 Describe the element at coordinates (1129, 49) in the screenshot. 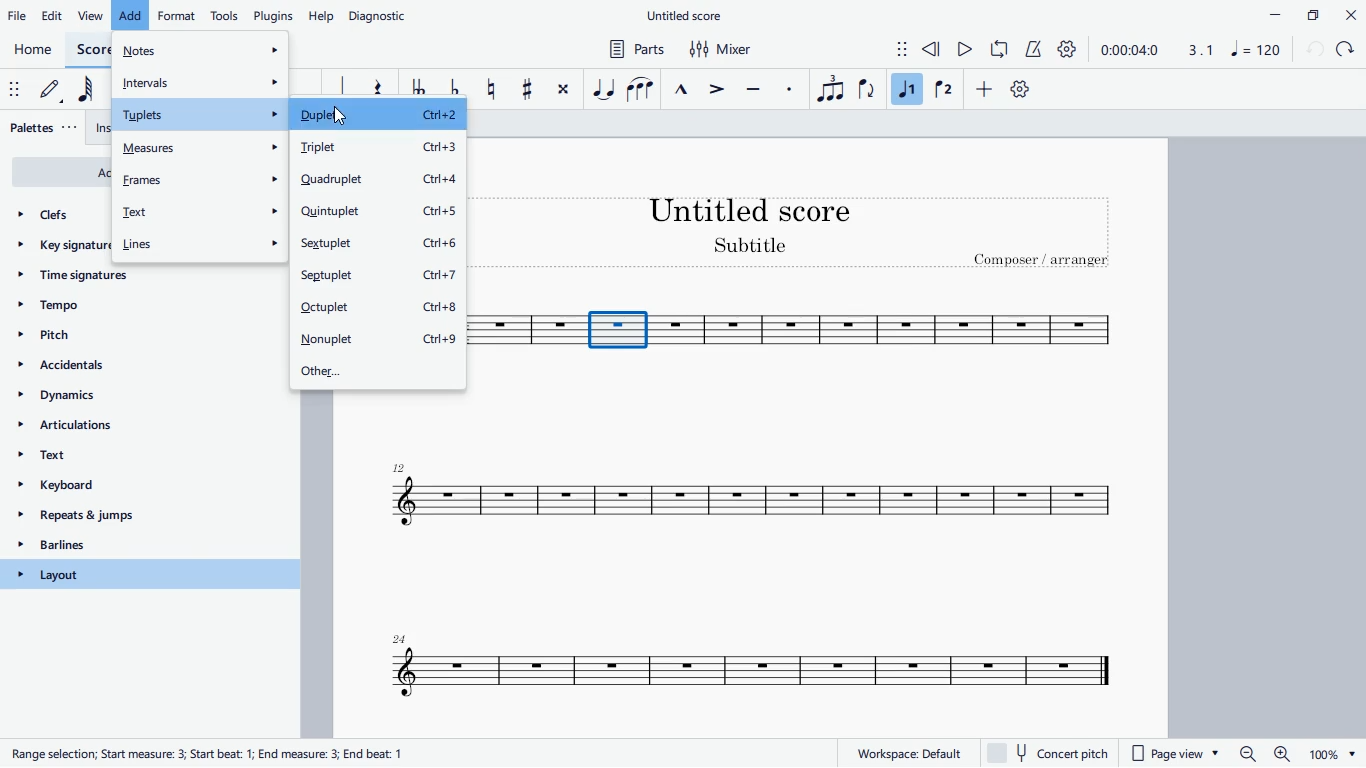

I see `time` at that location.